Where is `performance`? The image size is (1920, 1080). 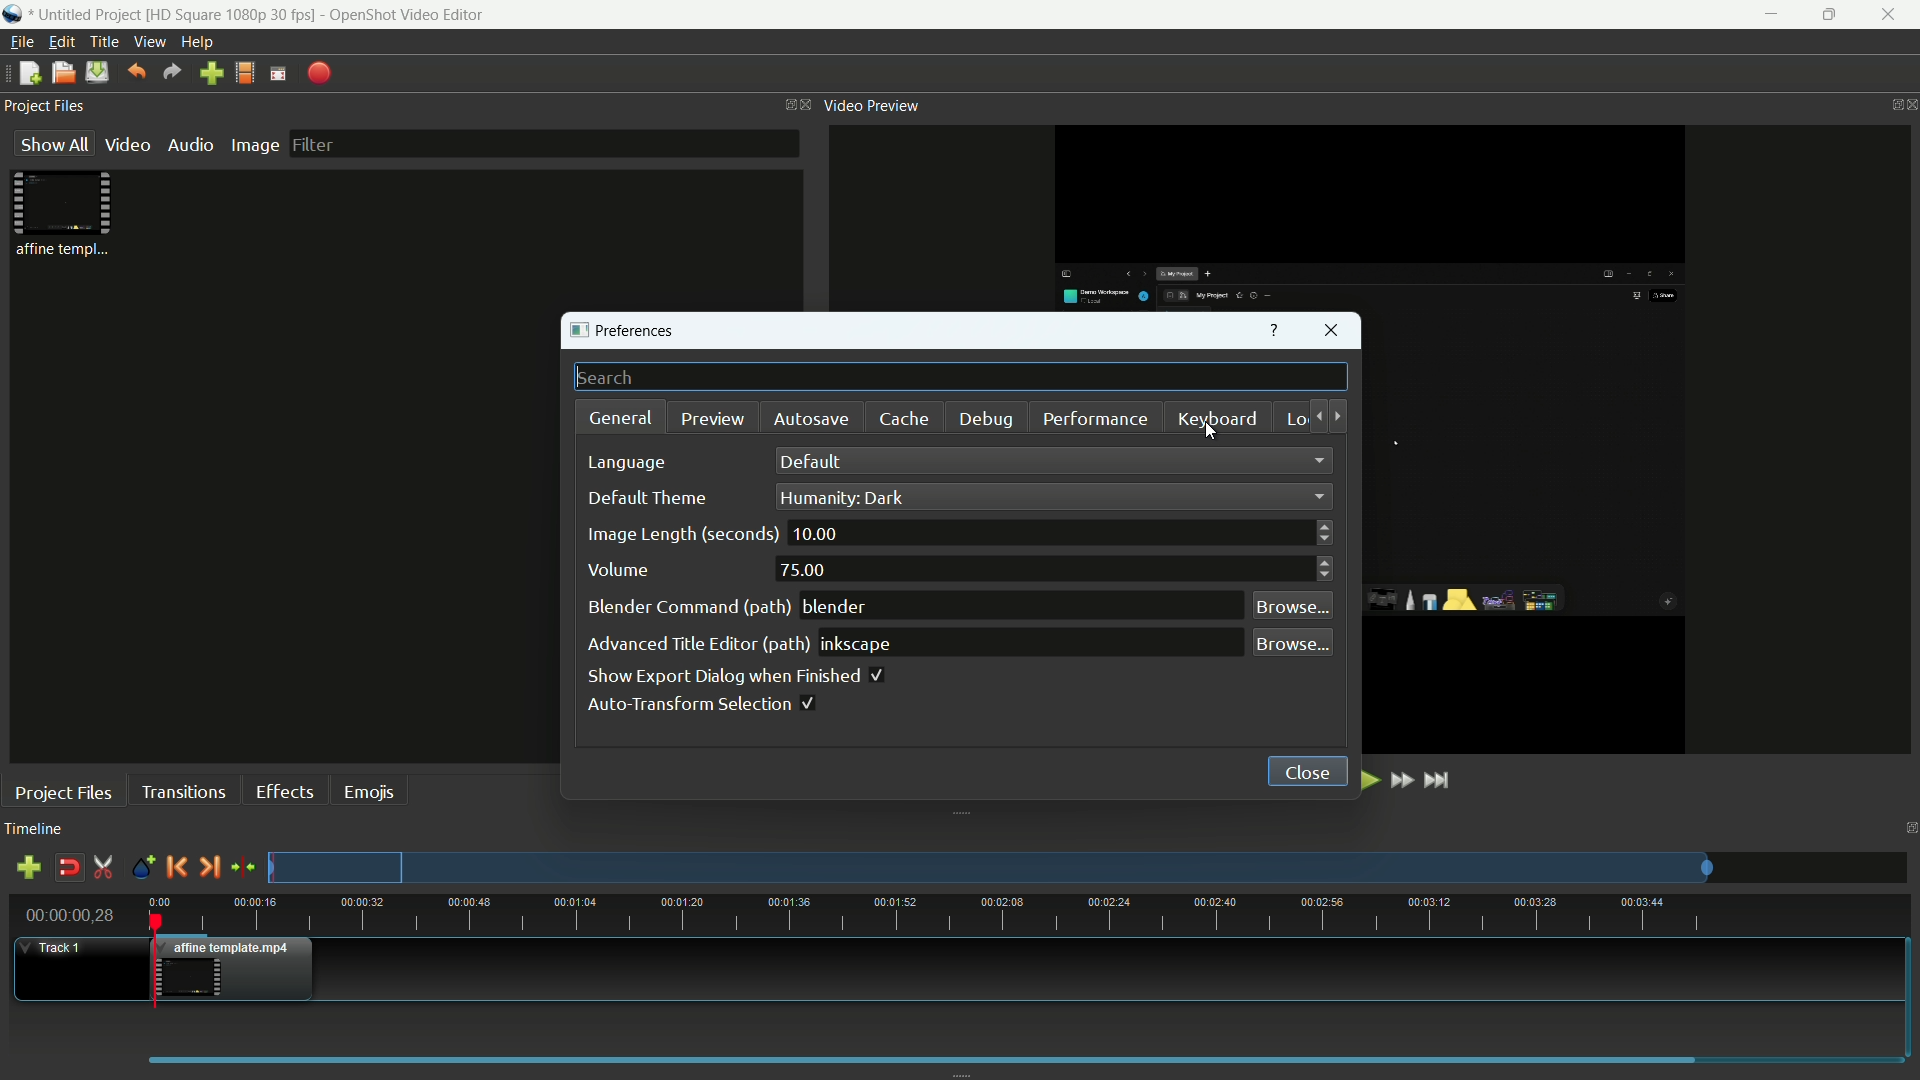 performance is located at coordinates (1095, 418).